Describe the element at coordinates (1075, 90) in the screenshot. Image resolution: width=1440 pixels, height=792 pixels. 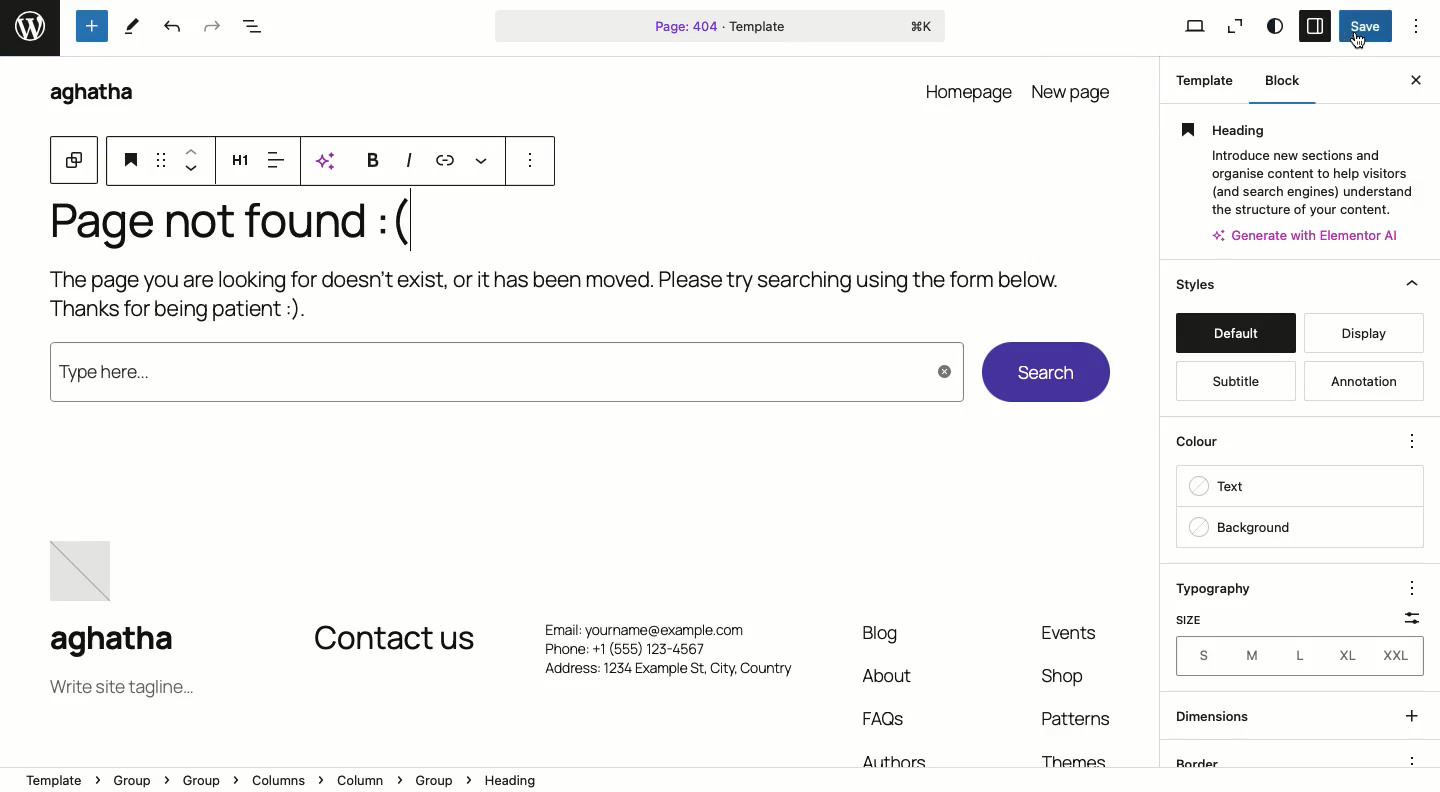
I see `new page` at that location.